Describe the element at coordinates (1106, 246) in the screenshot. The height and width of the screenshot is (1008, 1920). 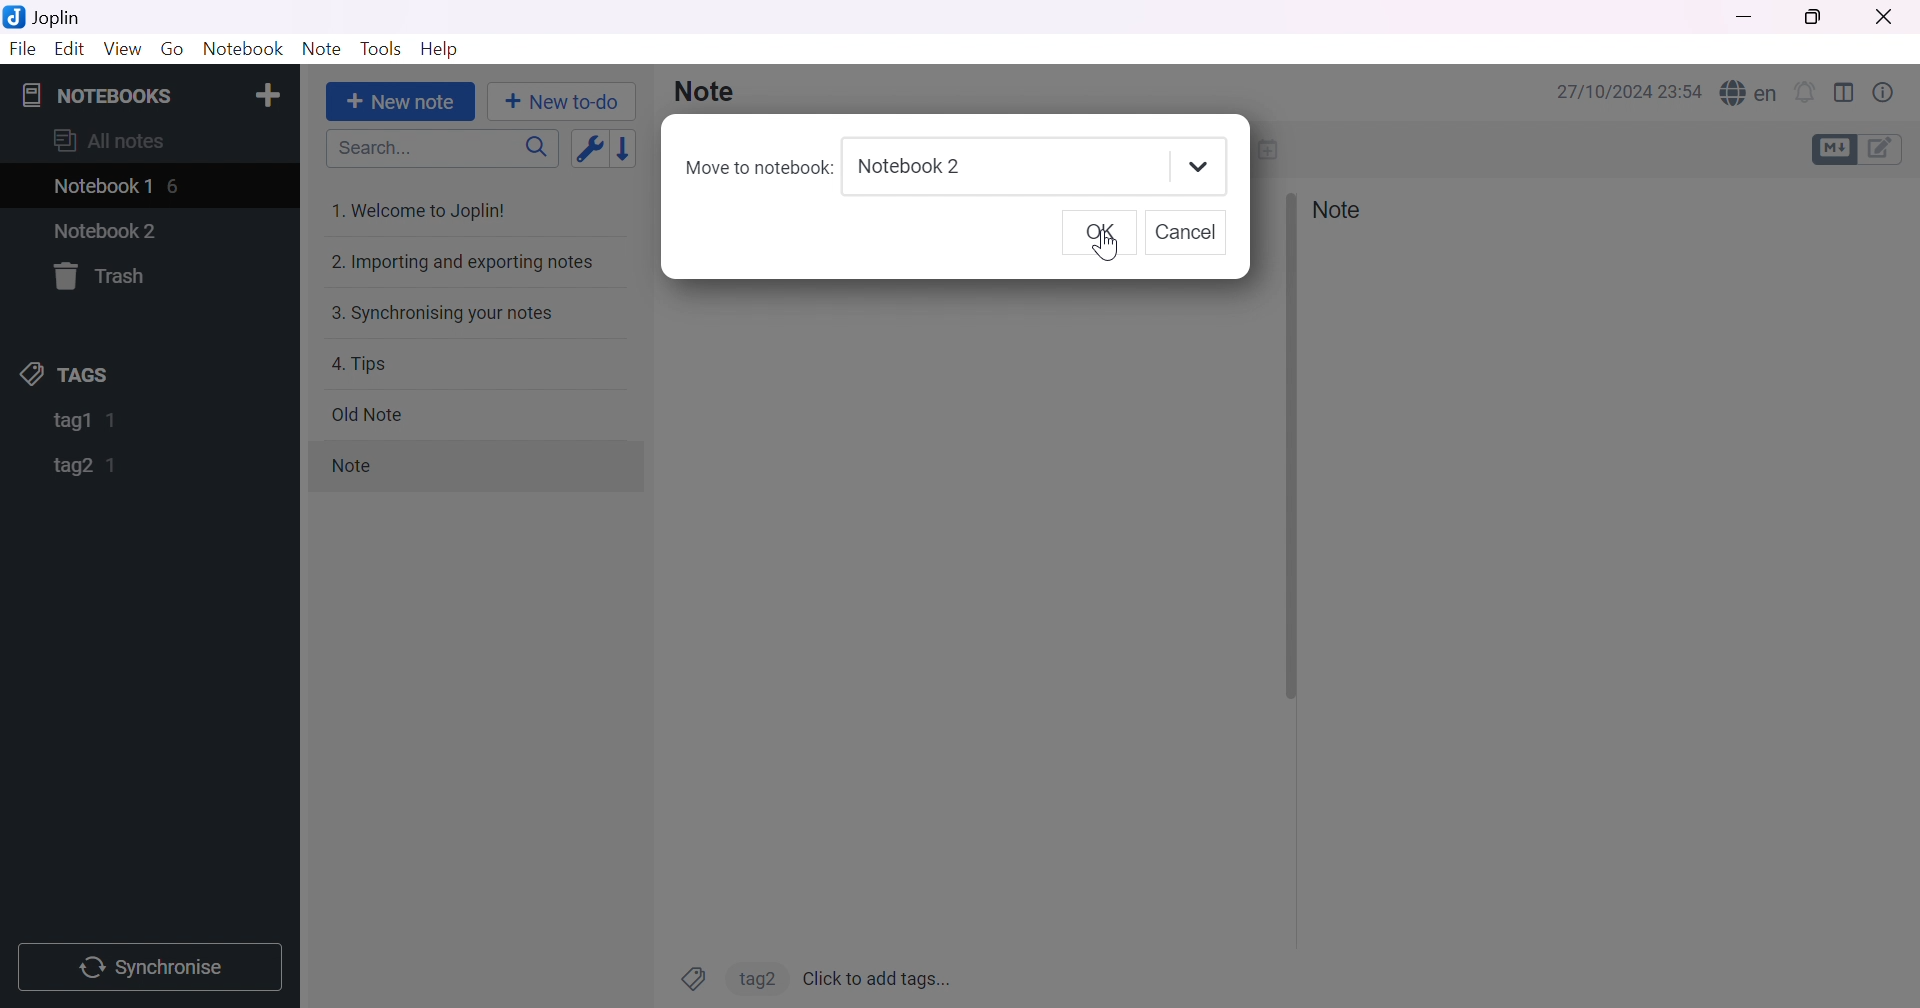
I see `Cursor` at that location.